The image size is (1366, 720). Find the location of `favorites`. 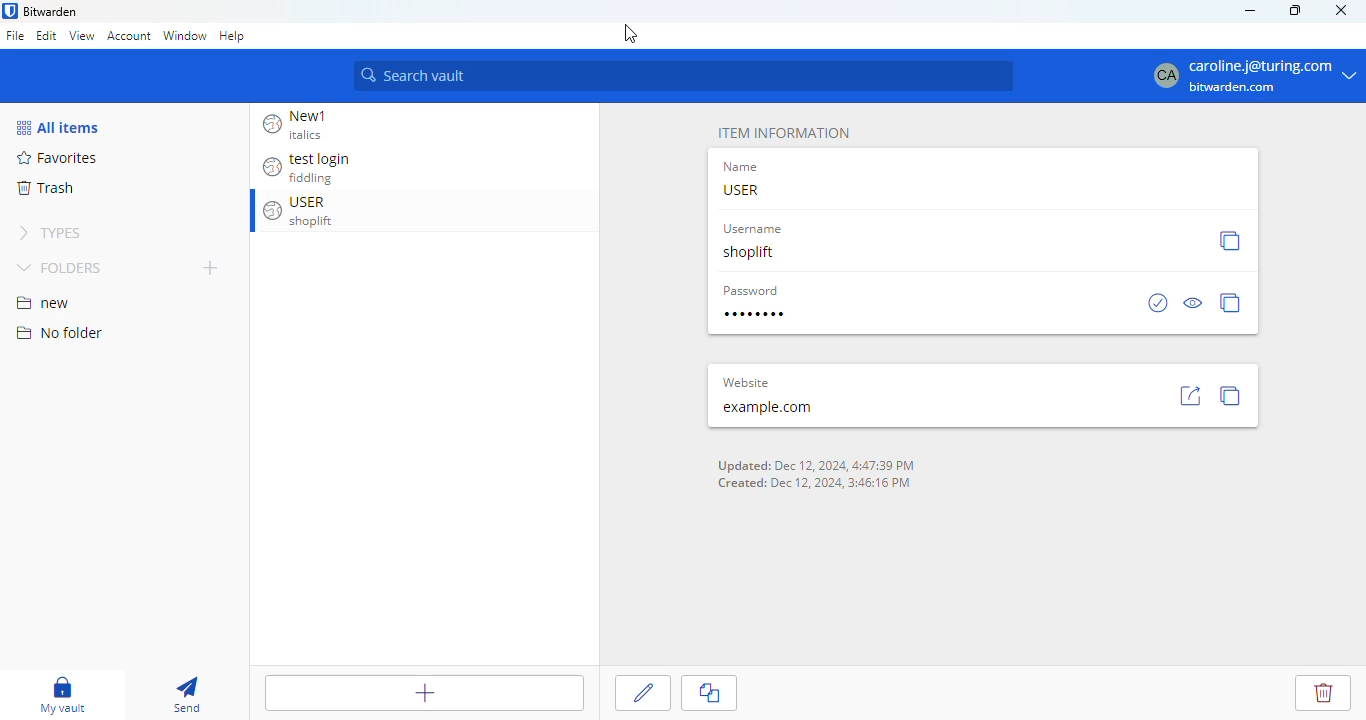

favorites is located at coordinates (58, 158).